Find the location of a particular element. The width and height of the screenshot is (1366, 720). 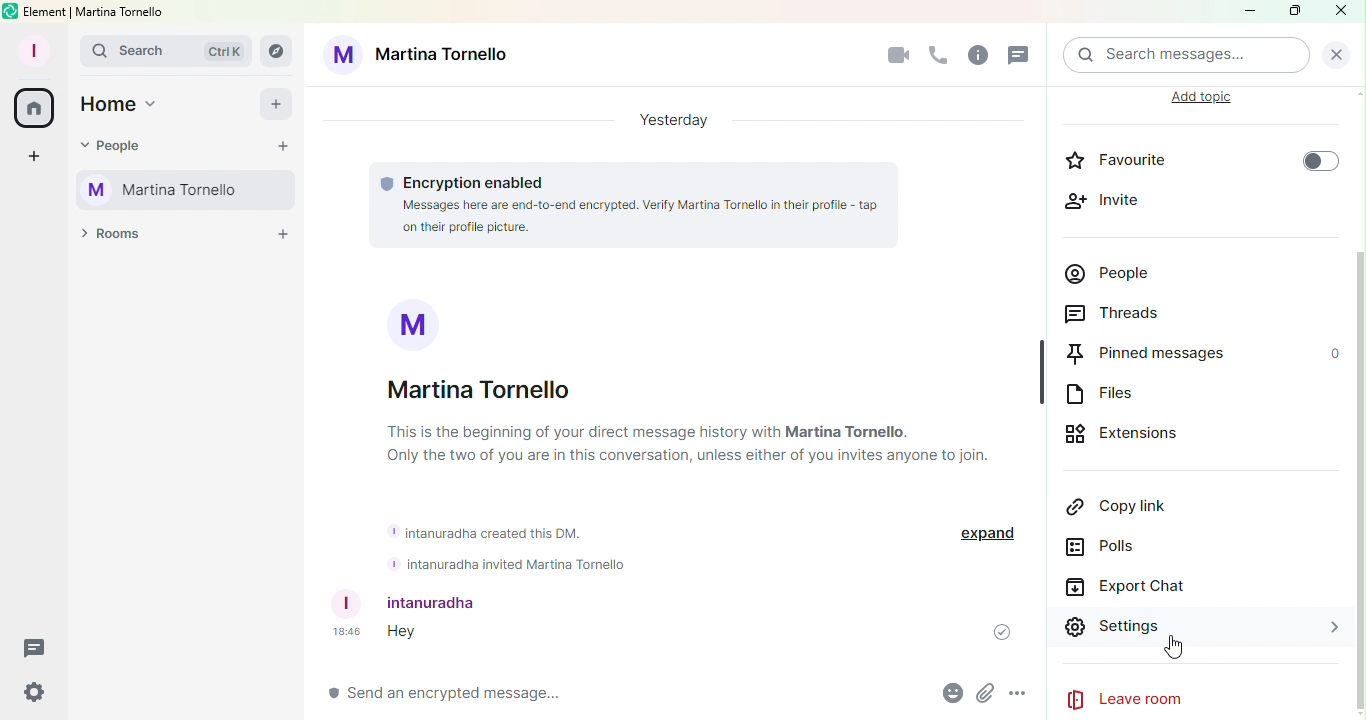

Leave Room is located at coordinates (1174, 697).